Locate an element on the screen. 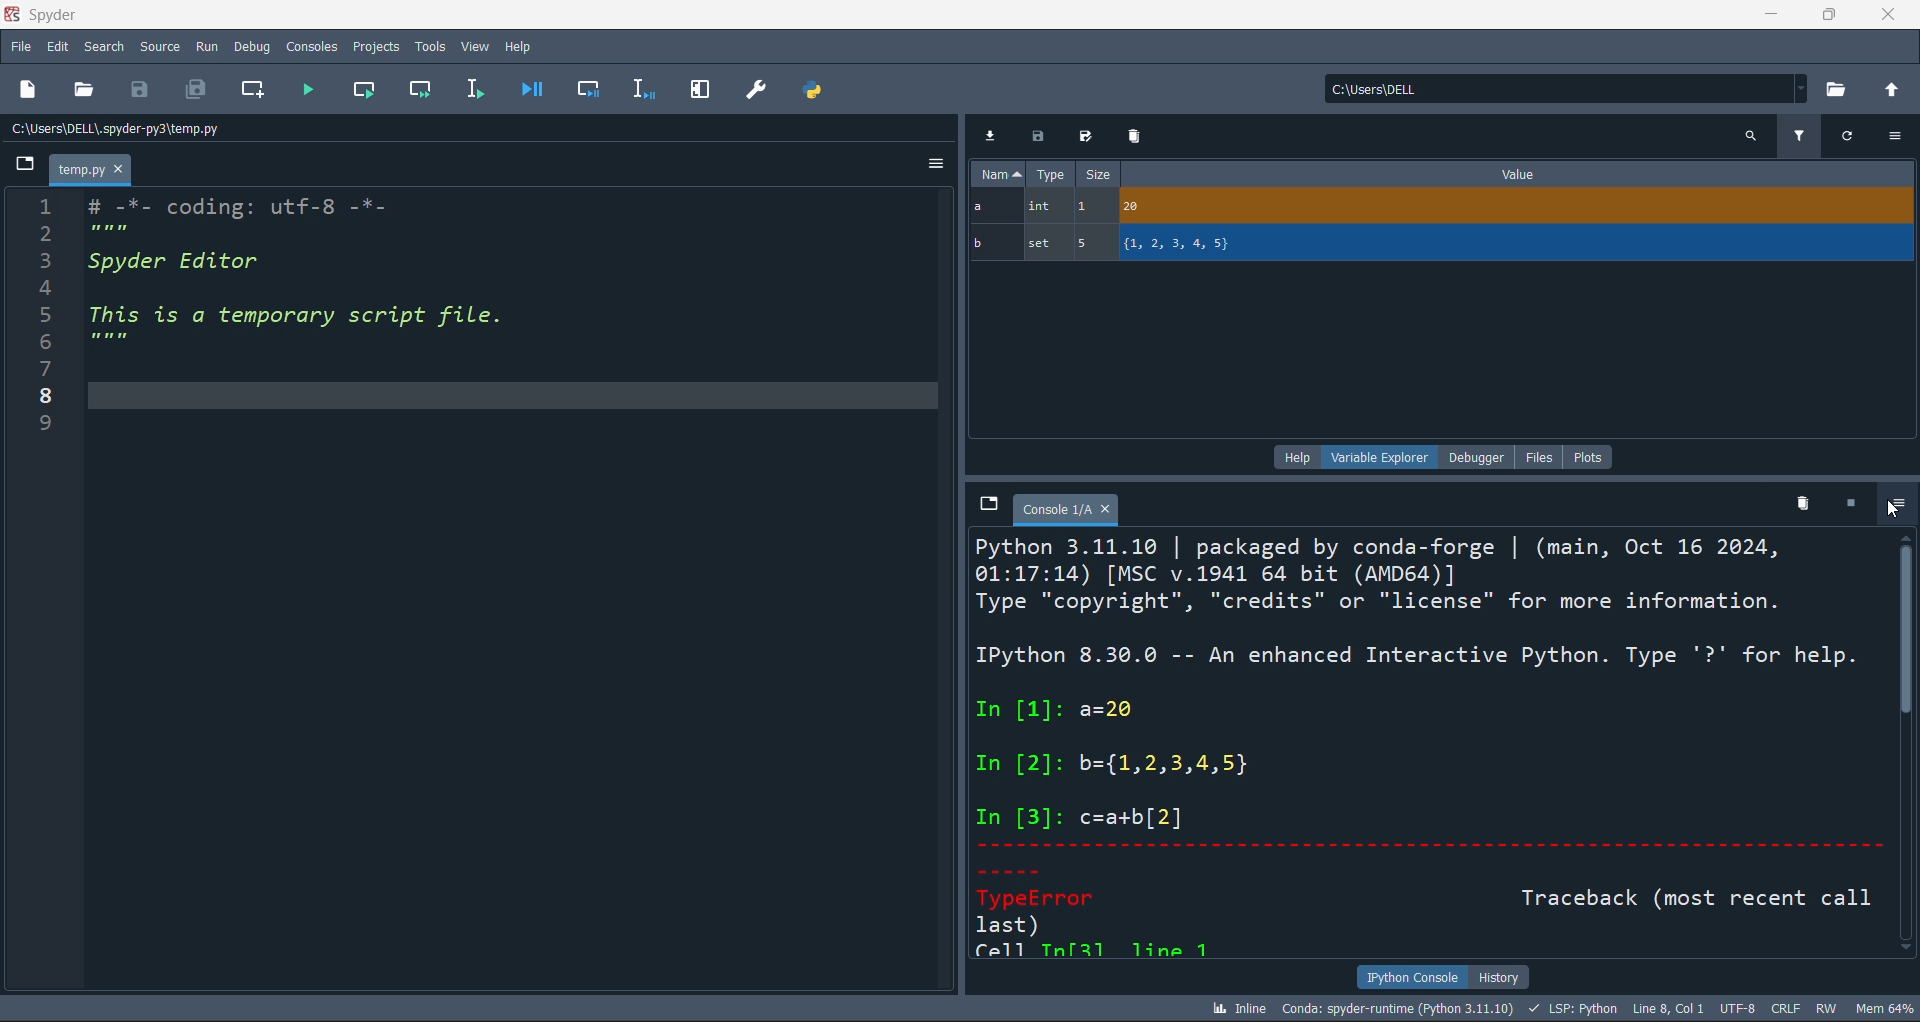  mem 64% is located at coordinates (1882, 1007).